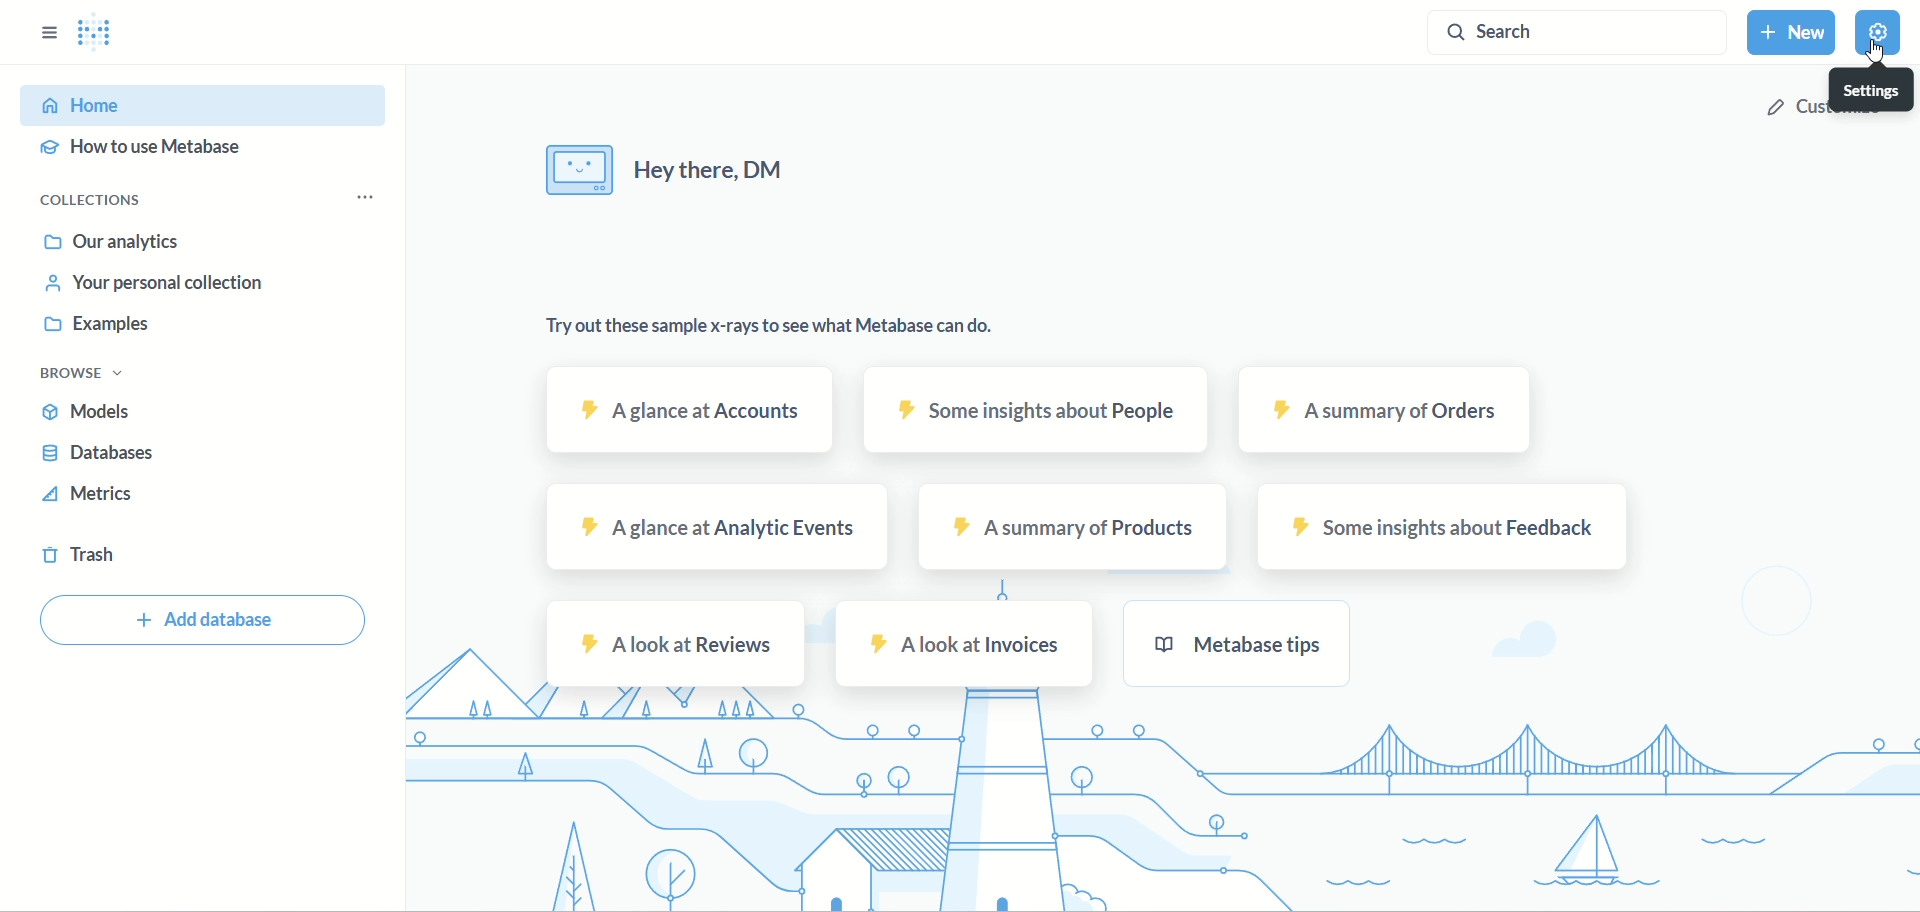 This screenshot has width=1920, height=912. Describe the element at coordinates (200, 621) in the screenshot. I see `add database` at that location.